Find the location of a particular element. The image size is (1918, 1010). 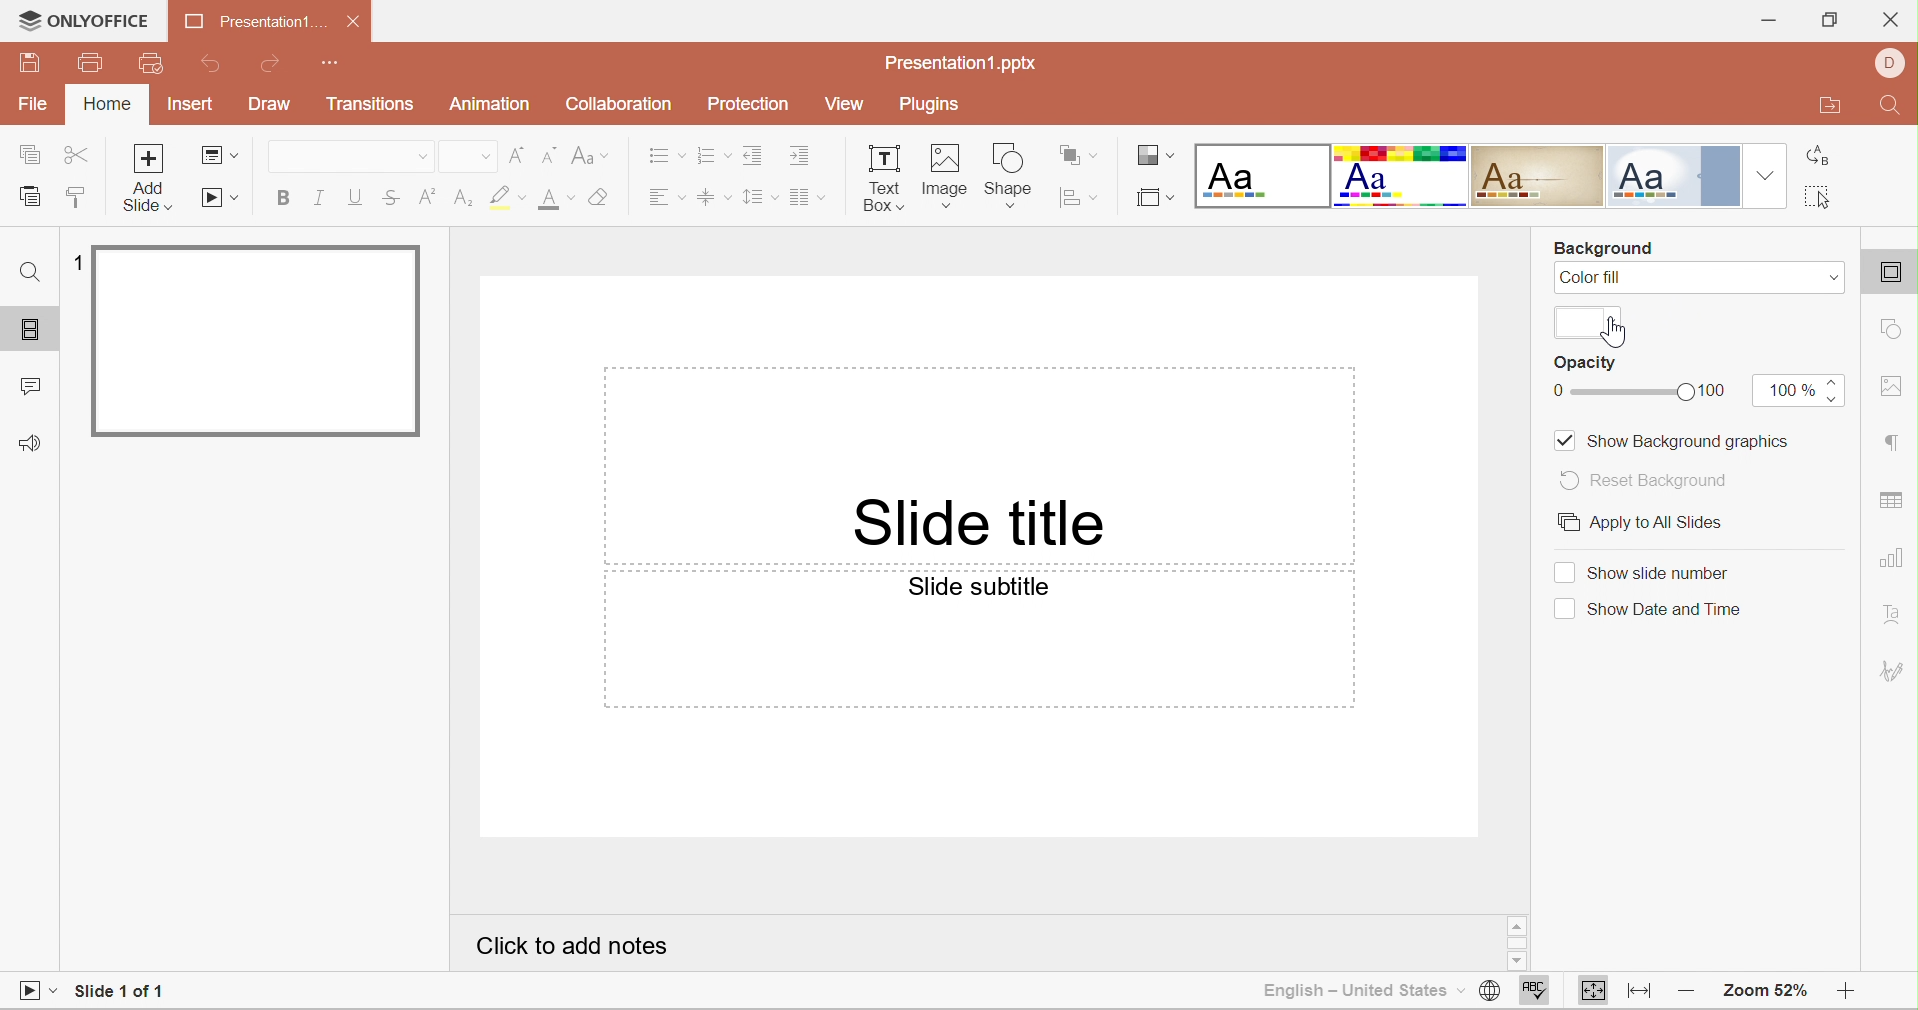

Save is located at coordinates (31, 61).